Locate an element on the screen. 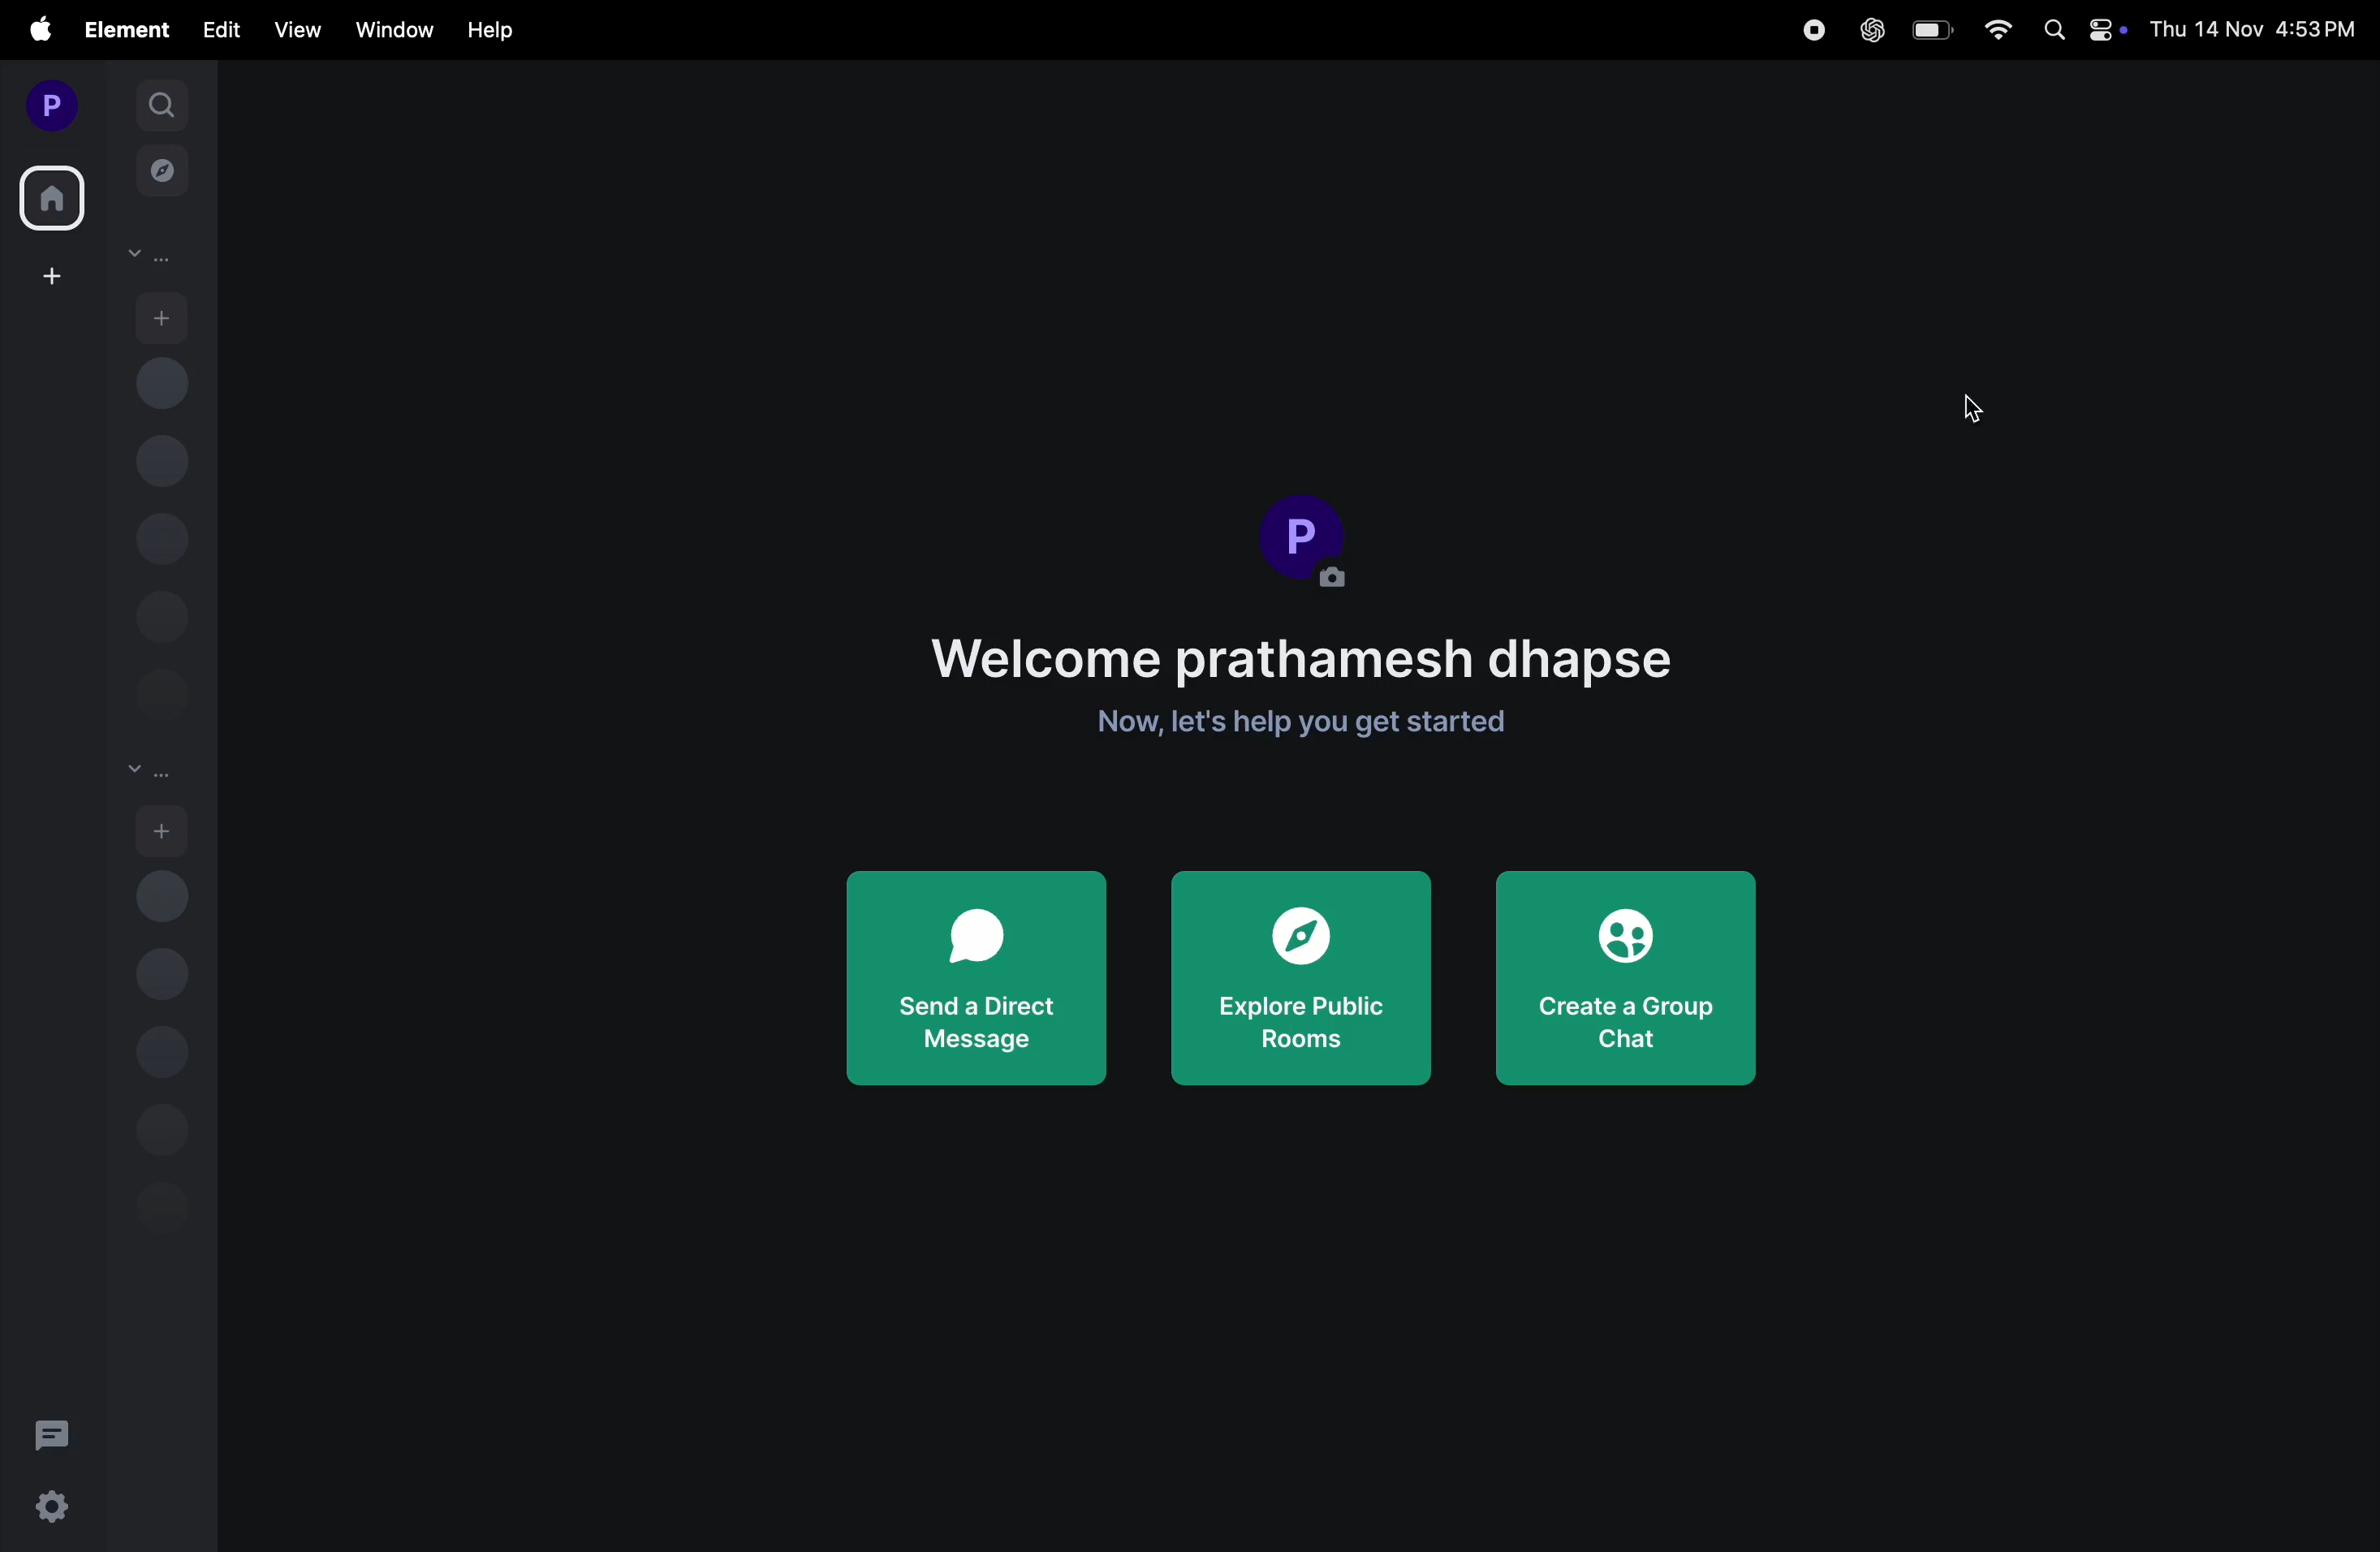 This screenshot has width=2380, height=1552. apple widgets is located at coordinates (2108, 30).